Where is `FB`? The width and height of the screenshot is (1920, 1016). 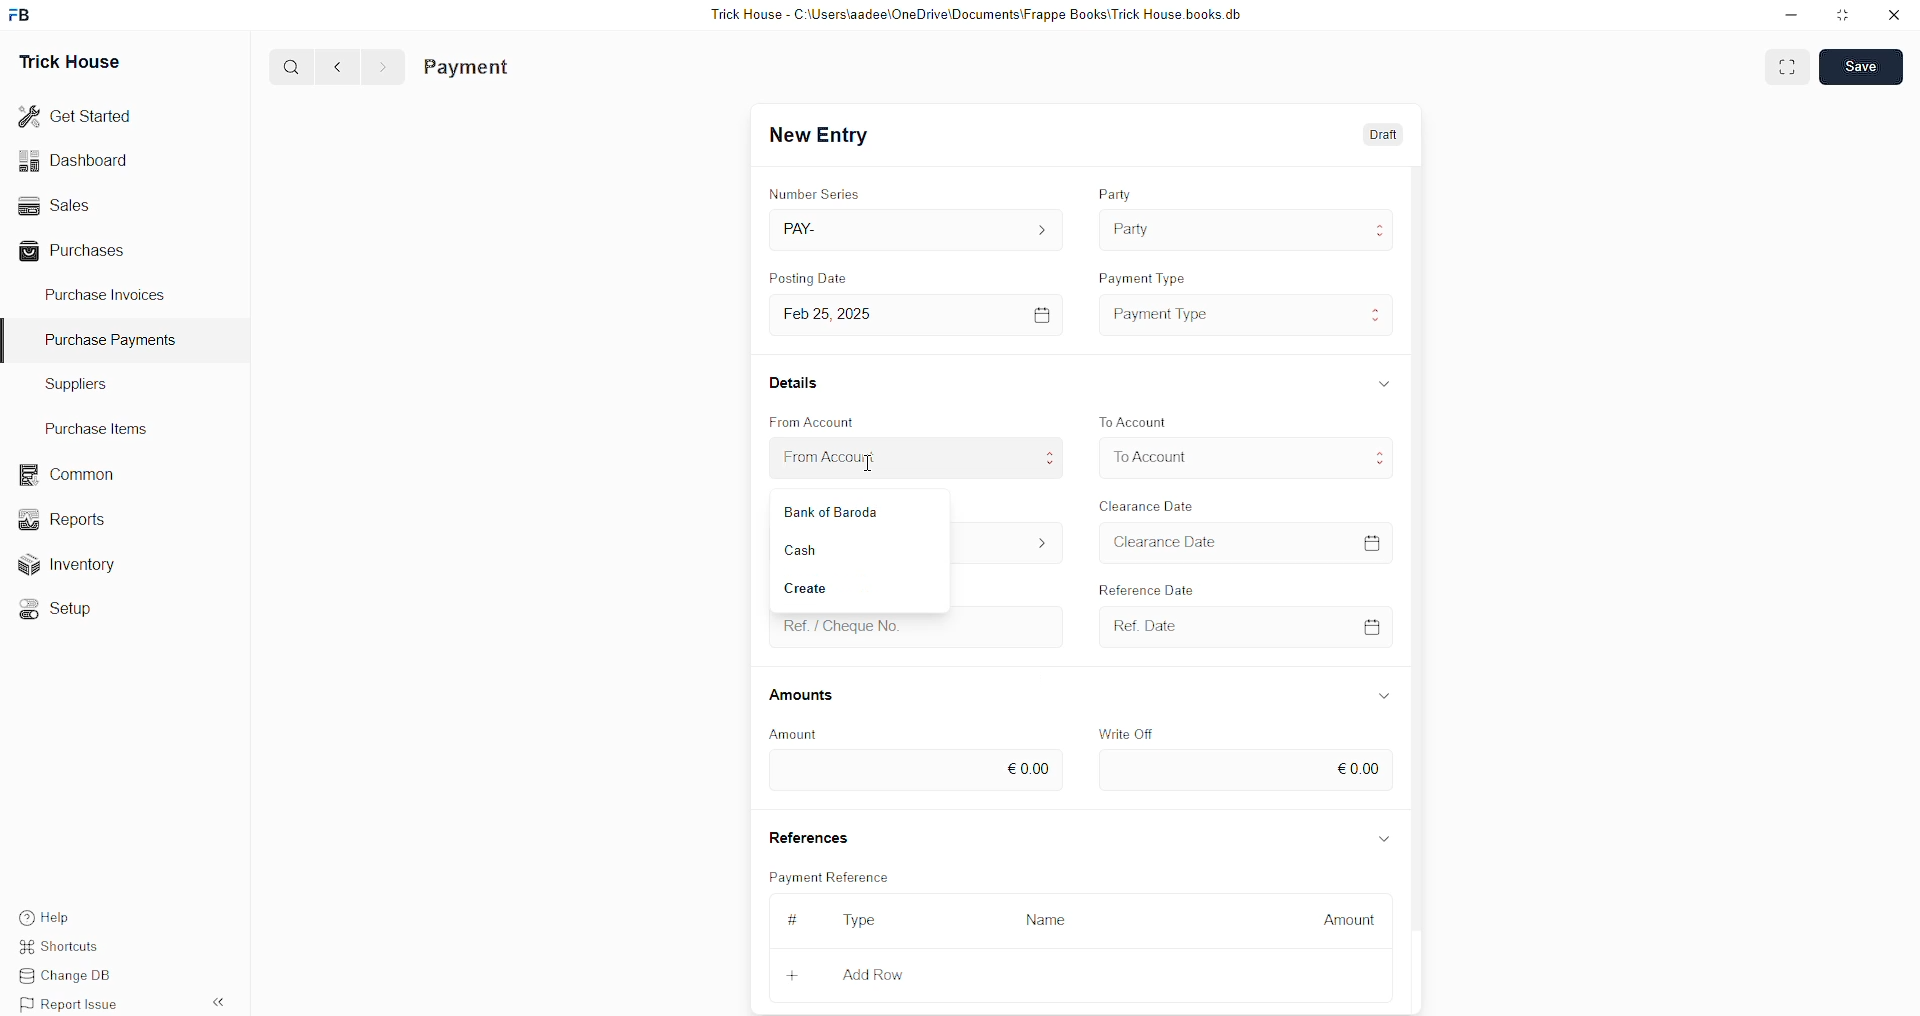 FB is located at coordinates (23, 13).